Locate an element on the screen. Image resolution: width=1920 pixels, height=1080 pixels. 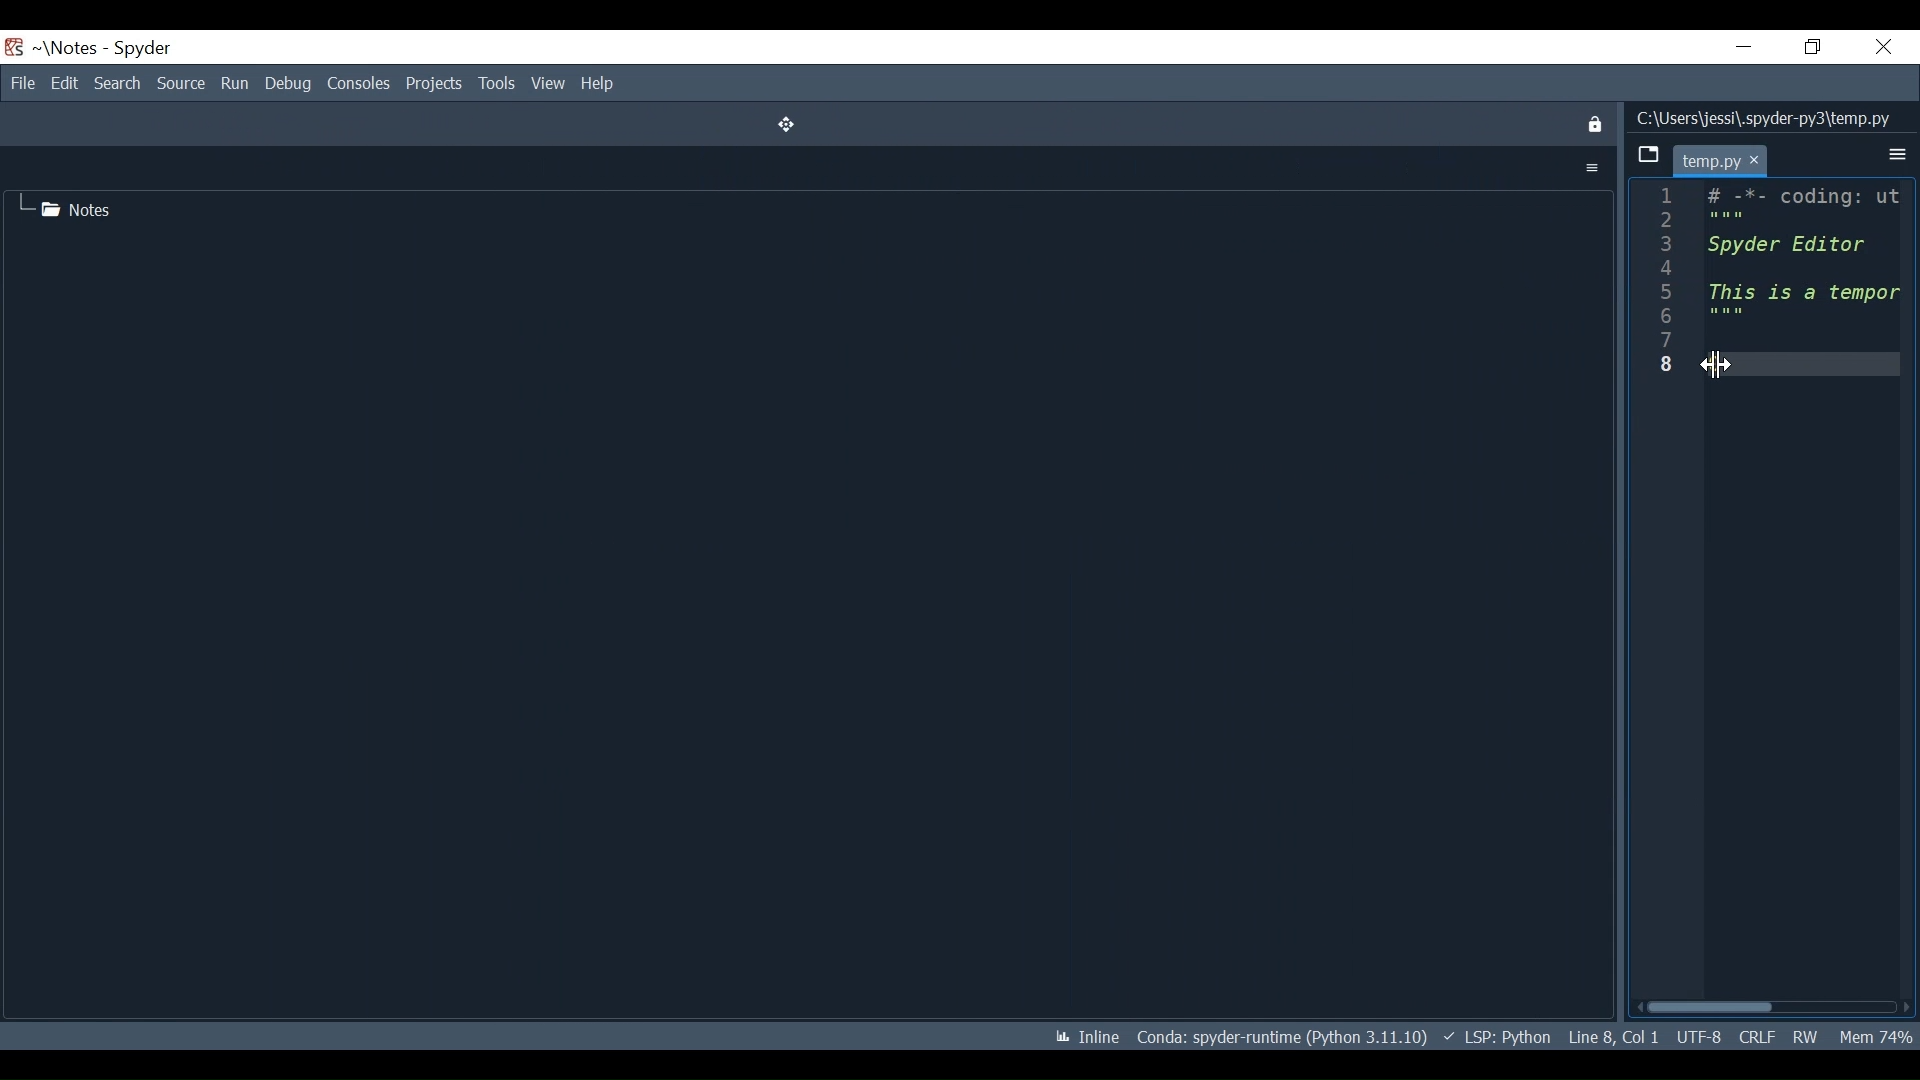
Move is located at coordinates (781, 124).